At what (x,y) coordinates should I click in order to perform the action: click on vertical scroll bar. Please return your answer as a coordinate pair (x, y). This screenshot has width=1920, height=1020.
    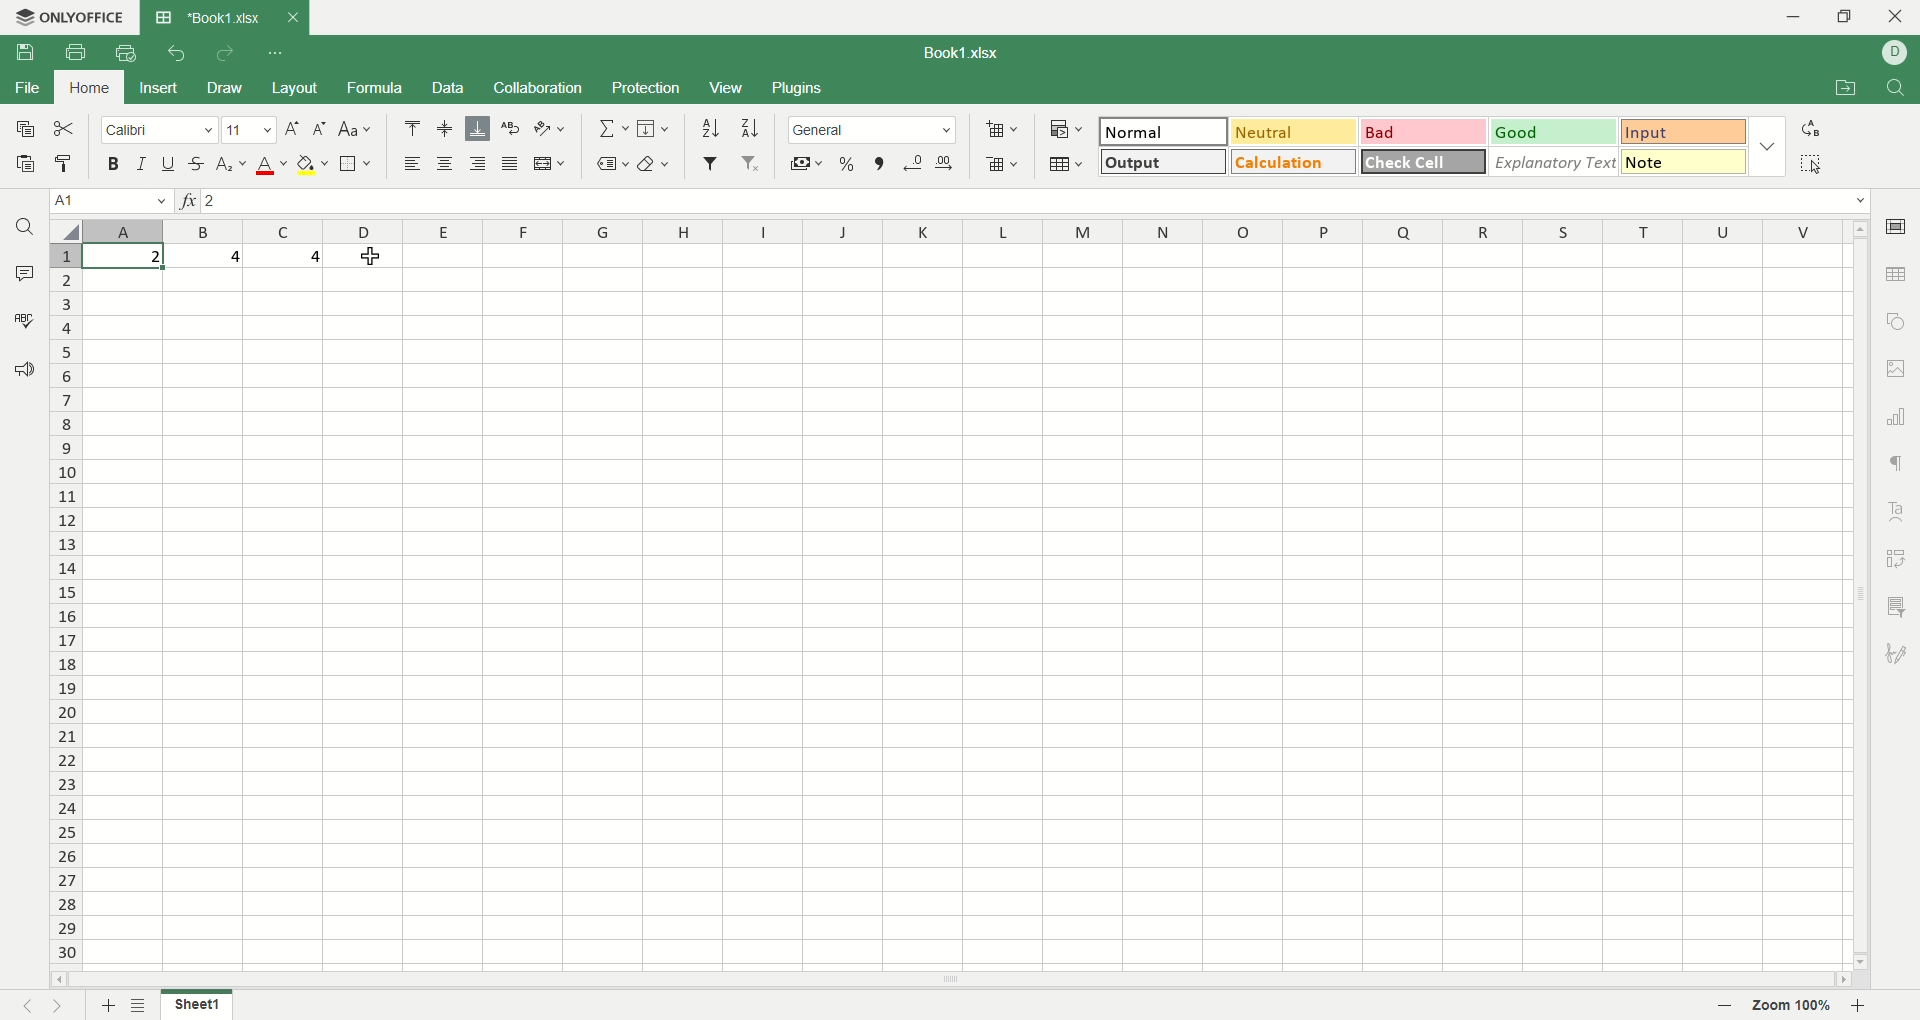
    Looking at the image, I should click on (1861, 603).